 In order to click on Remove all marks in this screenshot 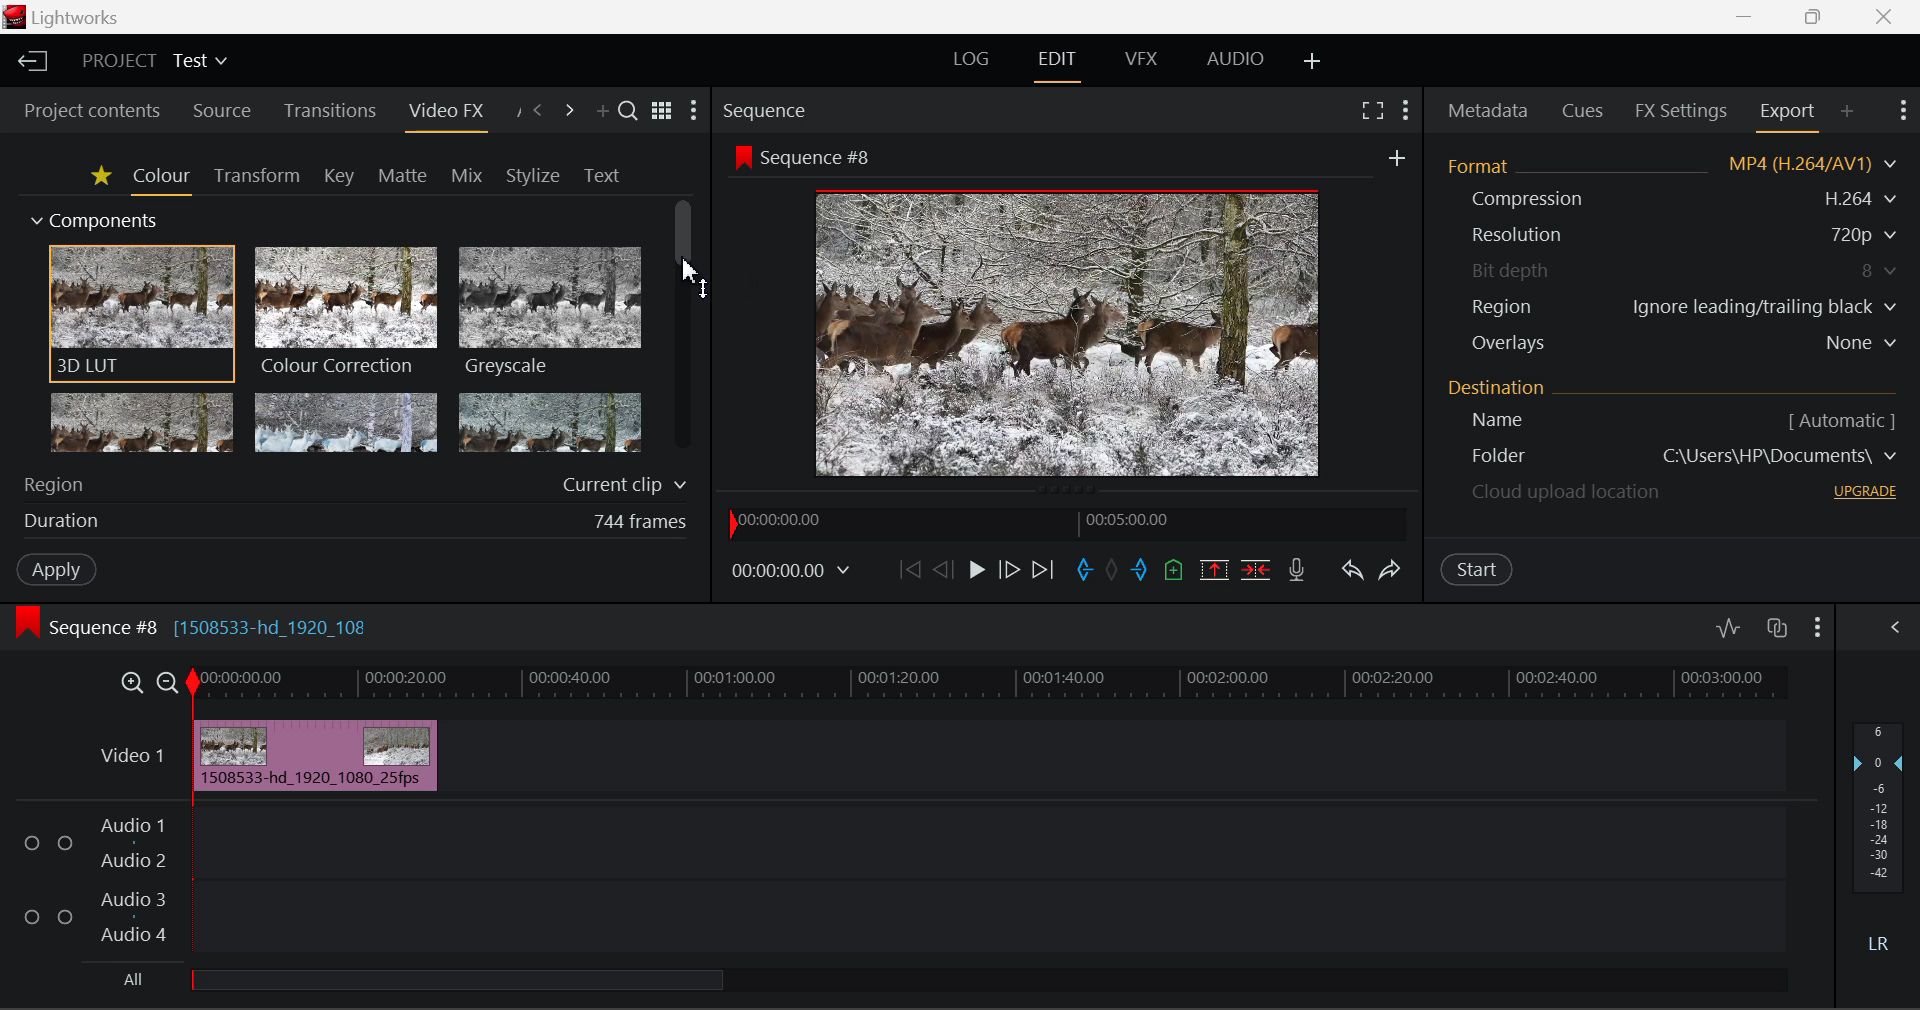, I will do `click(1111, 572)`.